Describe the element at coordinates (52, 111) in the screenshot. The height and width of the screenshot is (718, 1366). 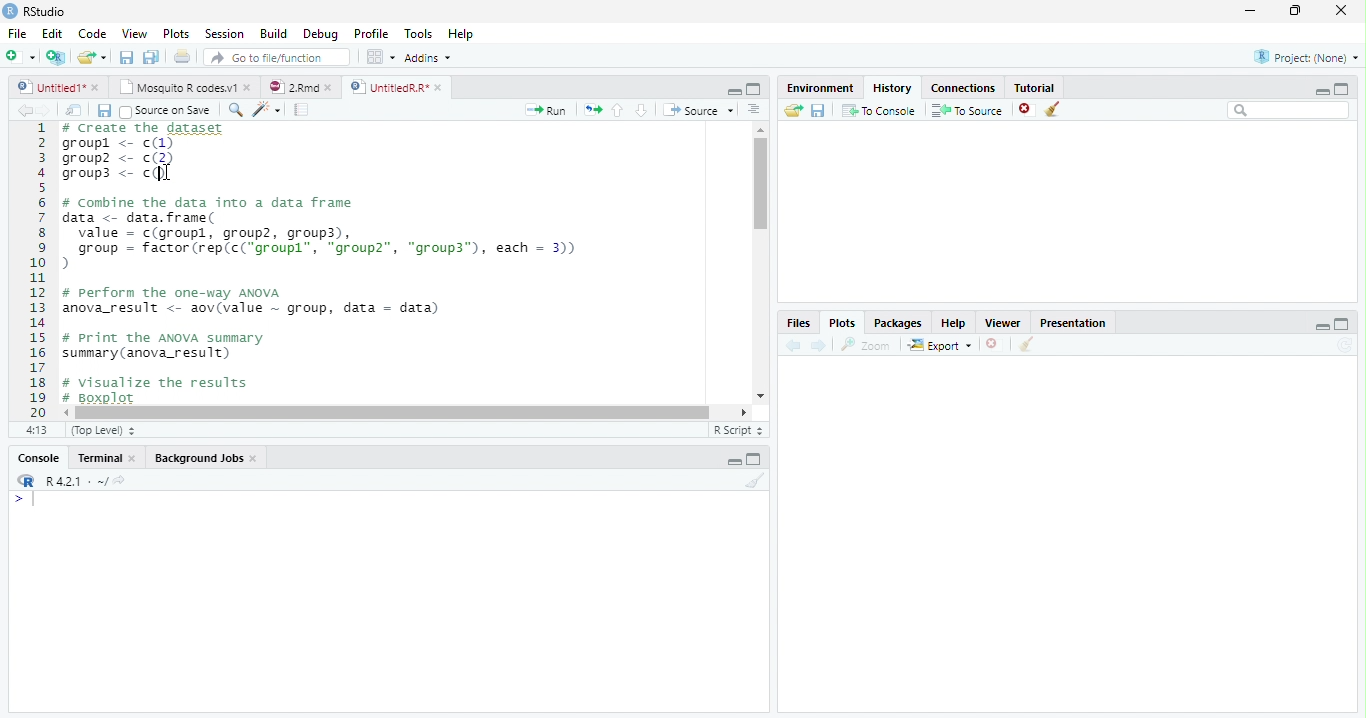
I see `Next` at that location.